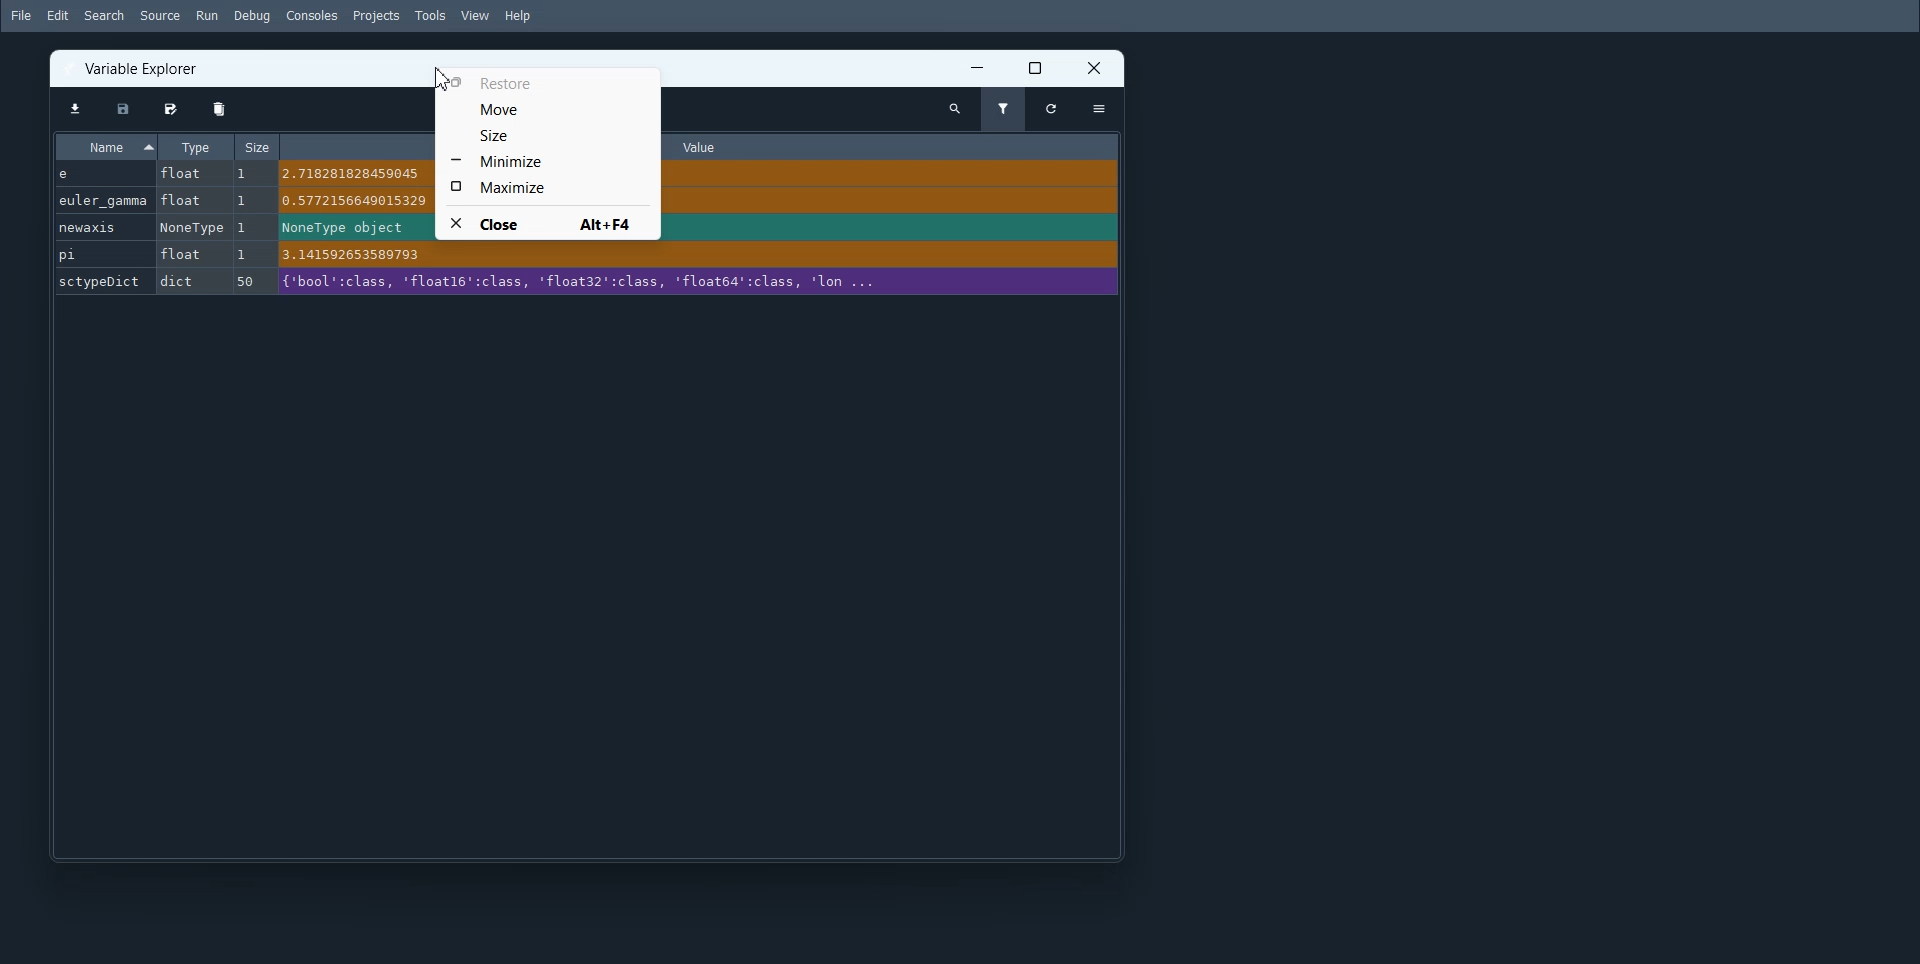 This screenshot has width=1920, height=964. Describe the element at coordinates (73, 108) in the screenshot. I see `Import Data` at that location.